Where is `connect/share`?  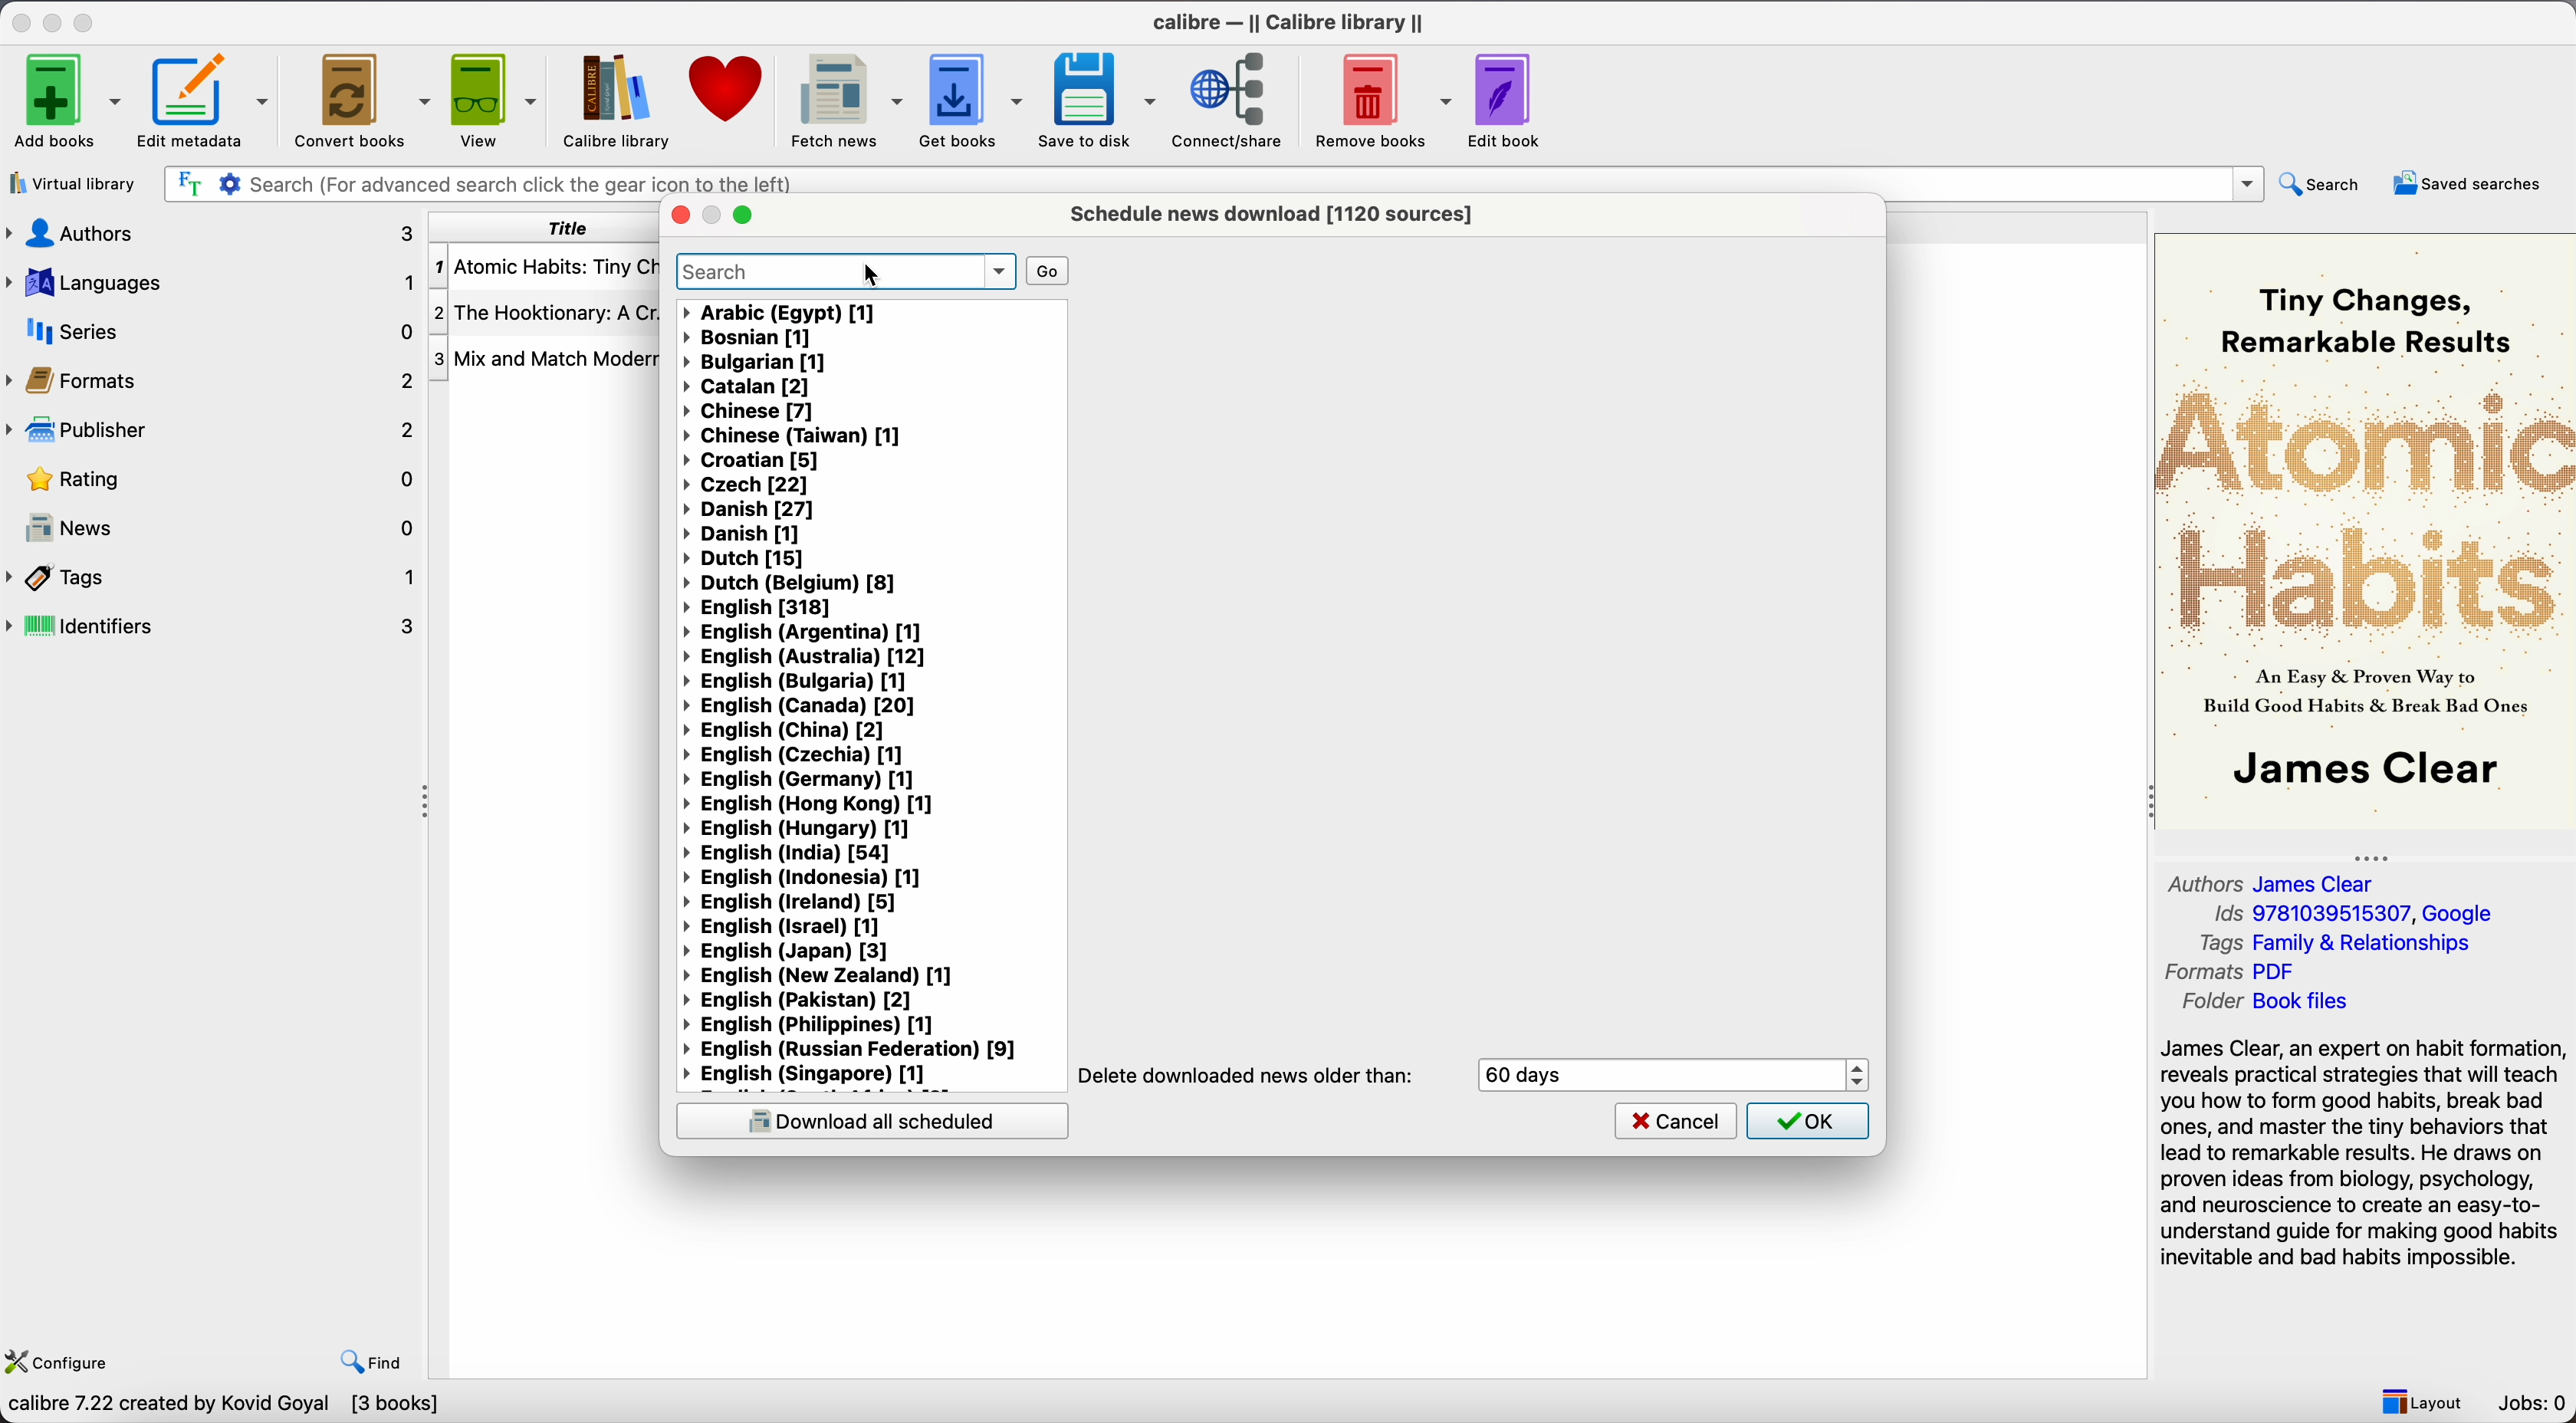
connect/share is located at coordinates (1233, 99).